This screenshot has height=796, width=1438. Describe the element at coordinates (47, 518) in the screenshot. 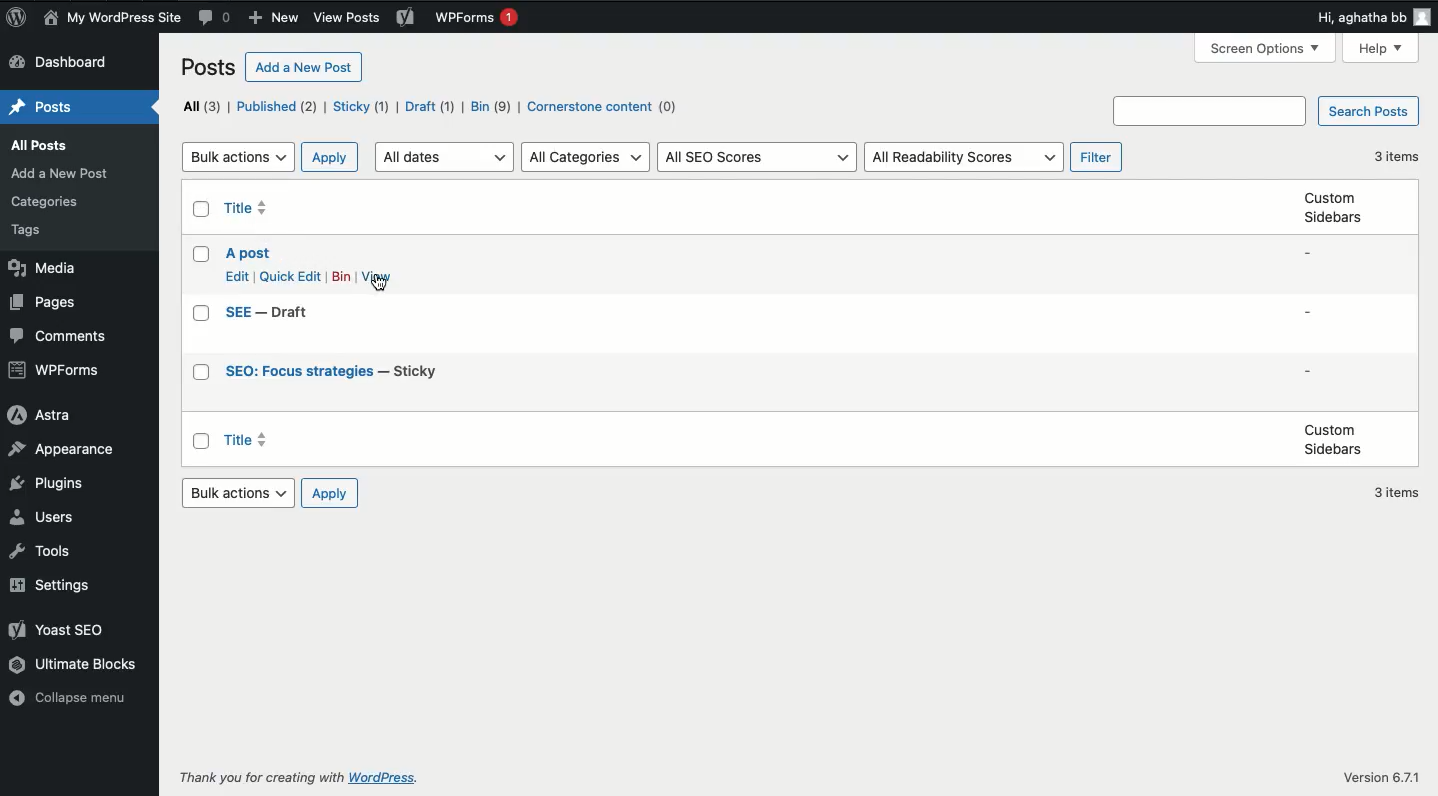

I see `Users` at that location.